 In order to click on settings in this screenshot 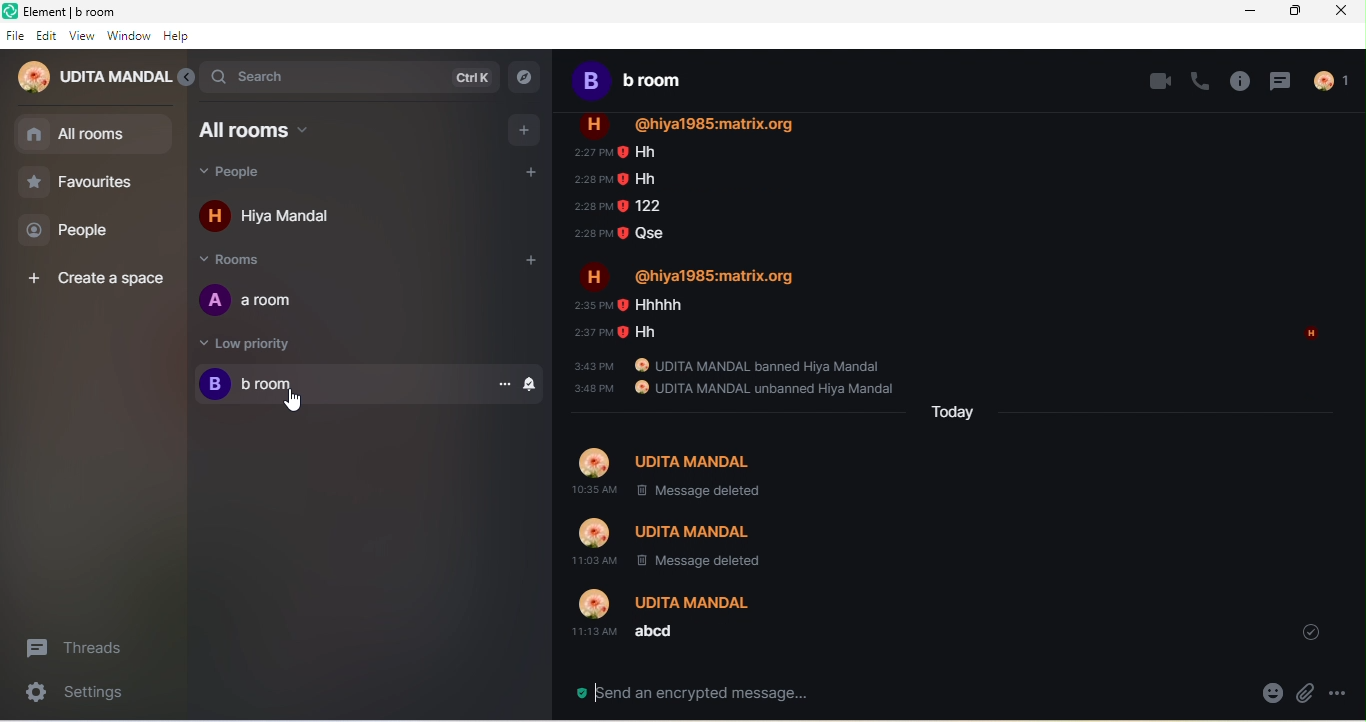, I will do `click(75, 695)`.